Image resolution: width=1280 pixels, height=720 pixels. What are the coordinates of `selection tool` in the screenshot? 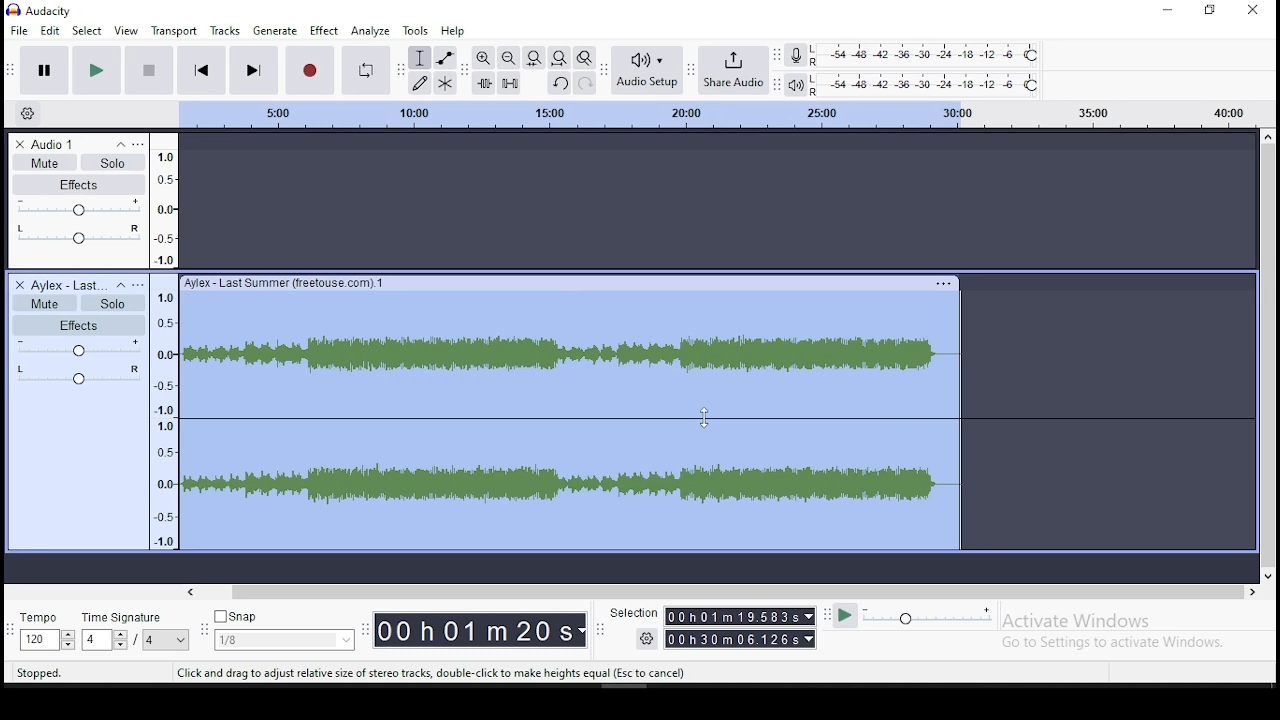 It's located at (419, 58).